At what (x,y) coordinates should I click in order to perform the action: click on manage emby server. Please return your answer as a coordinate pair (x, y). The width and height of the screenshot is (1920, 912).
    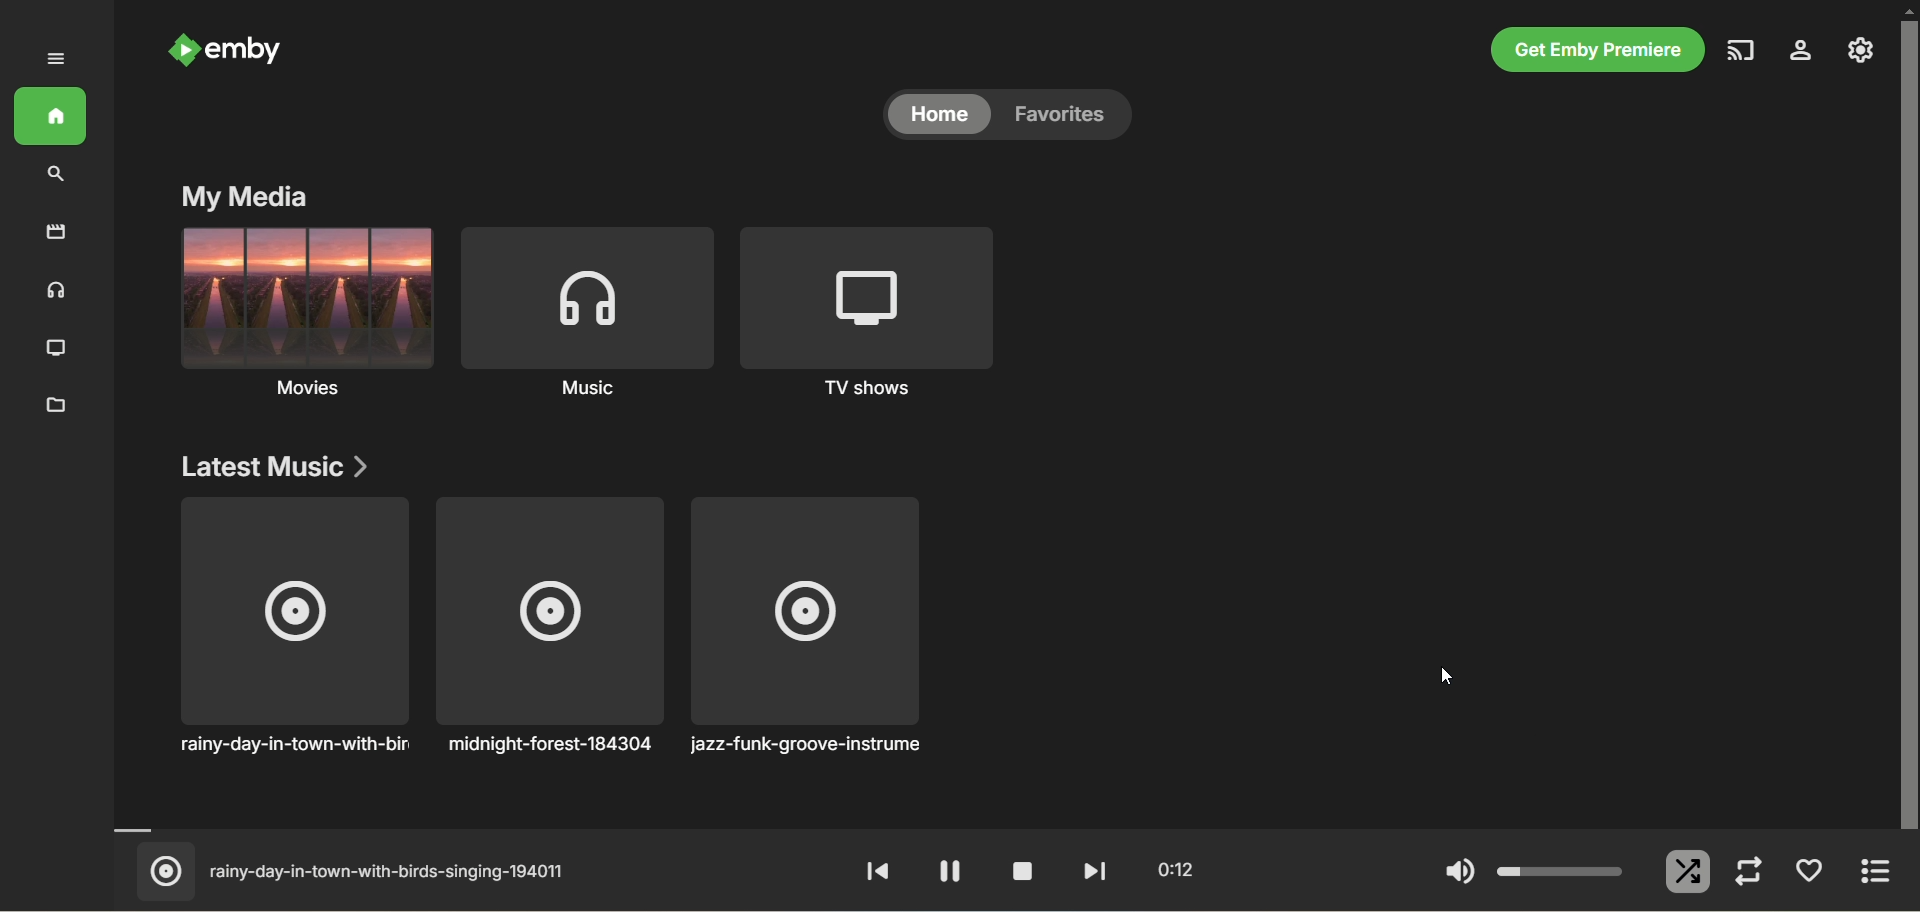
    Looking at the image, I should click on (1862, 53).